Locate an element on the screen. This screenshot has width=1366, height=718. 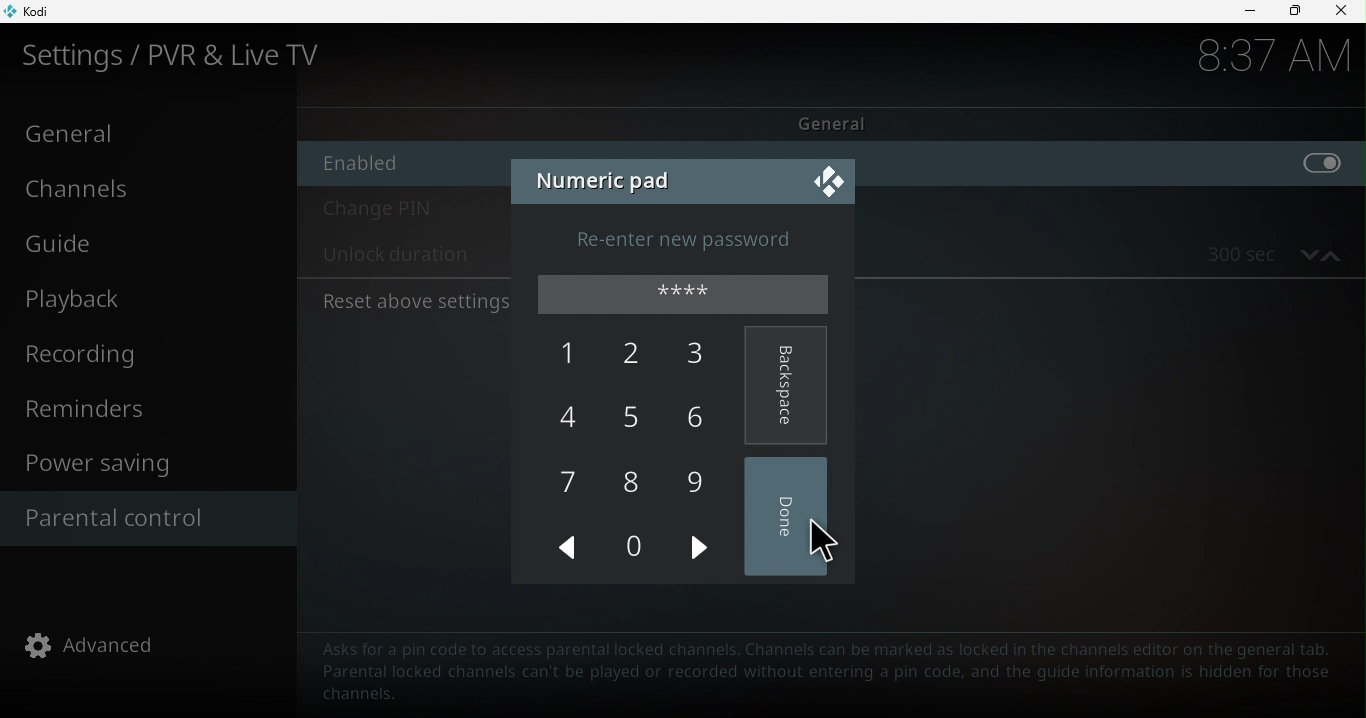
2 is located at coordinates (636, 352).